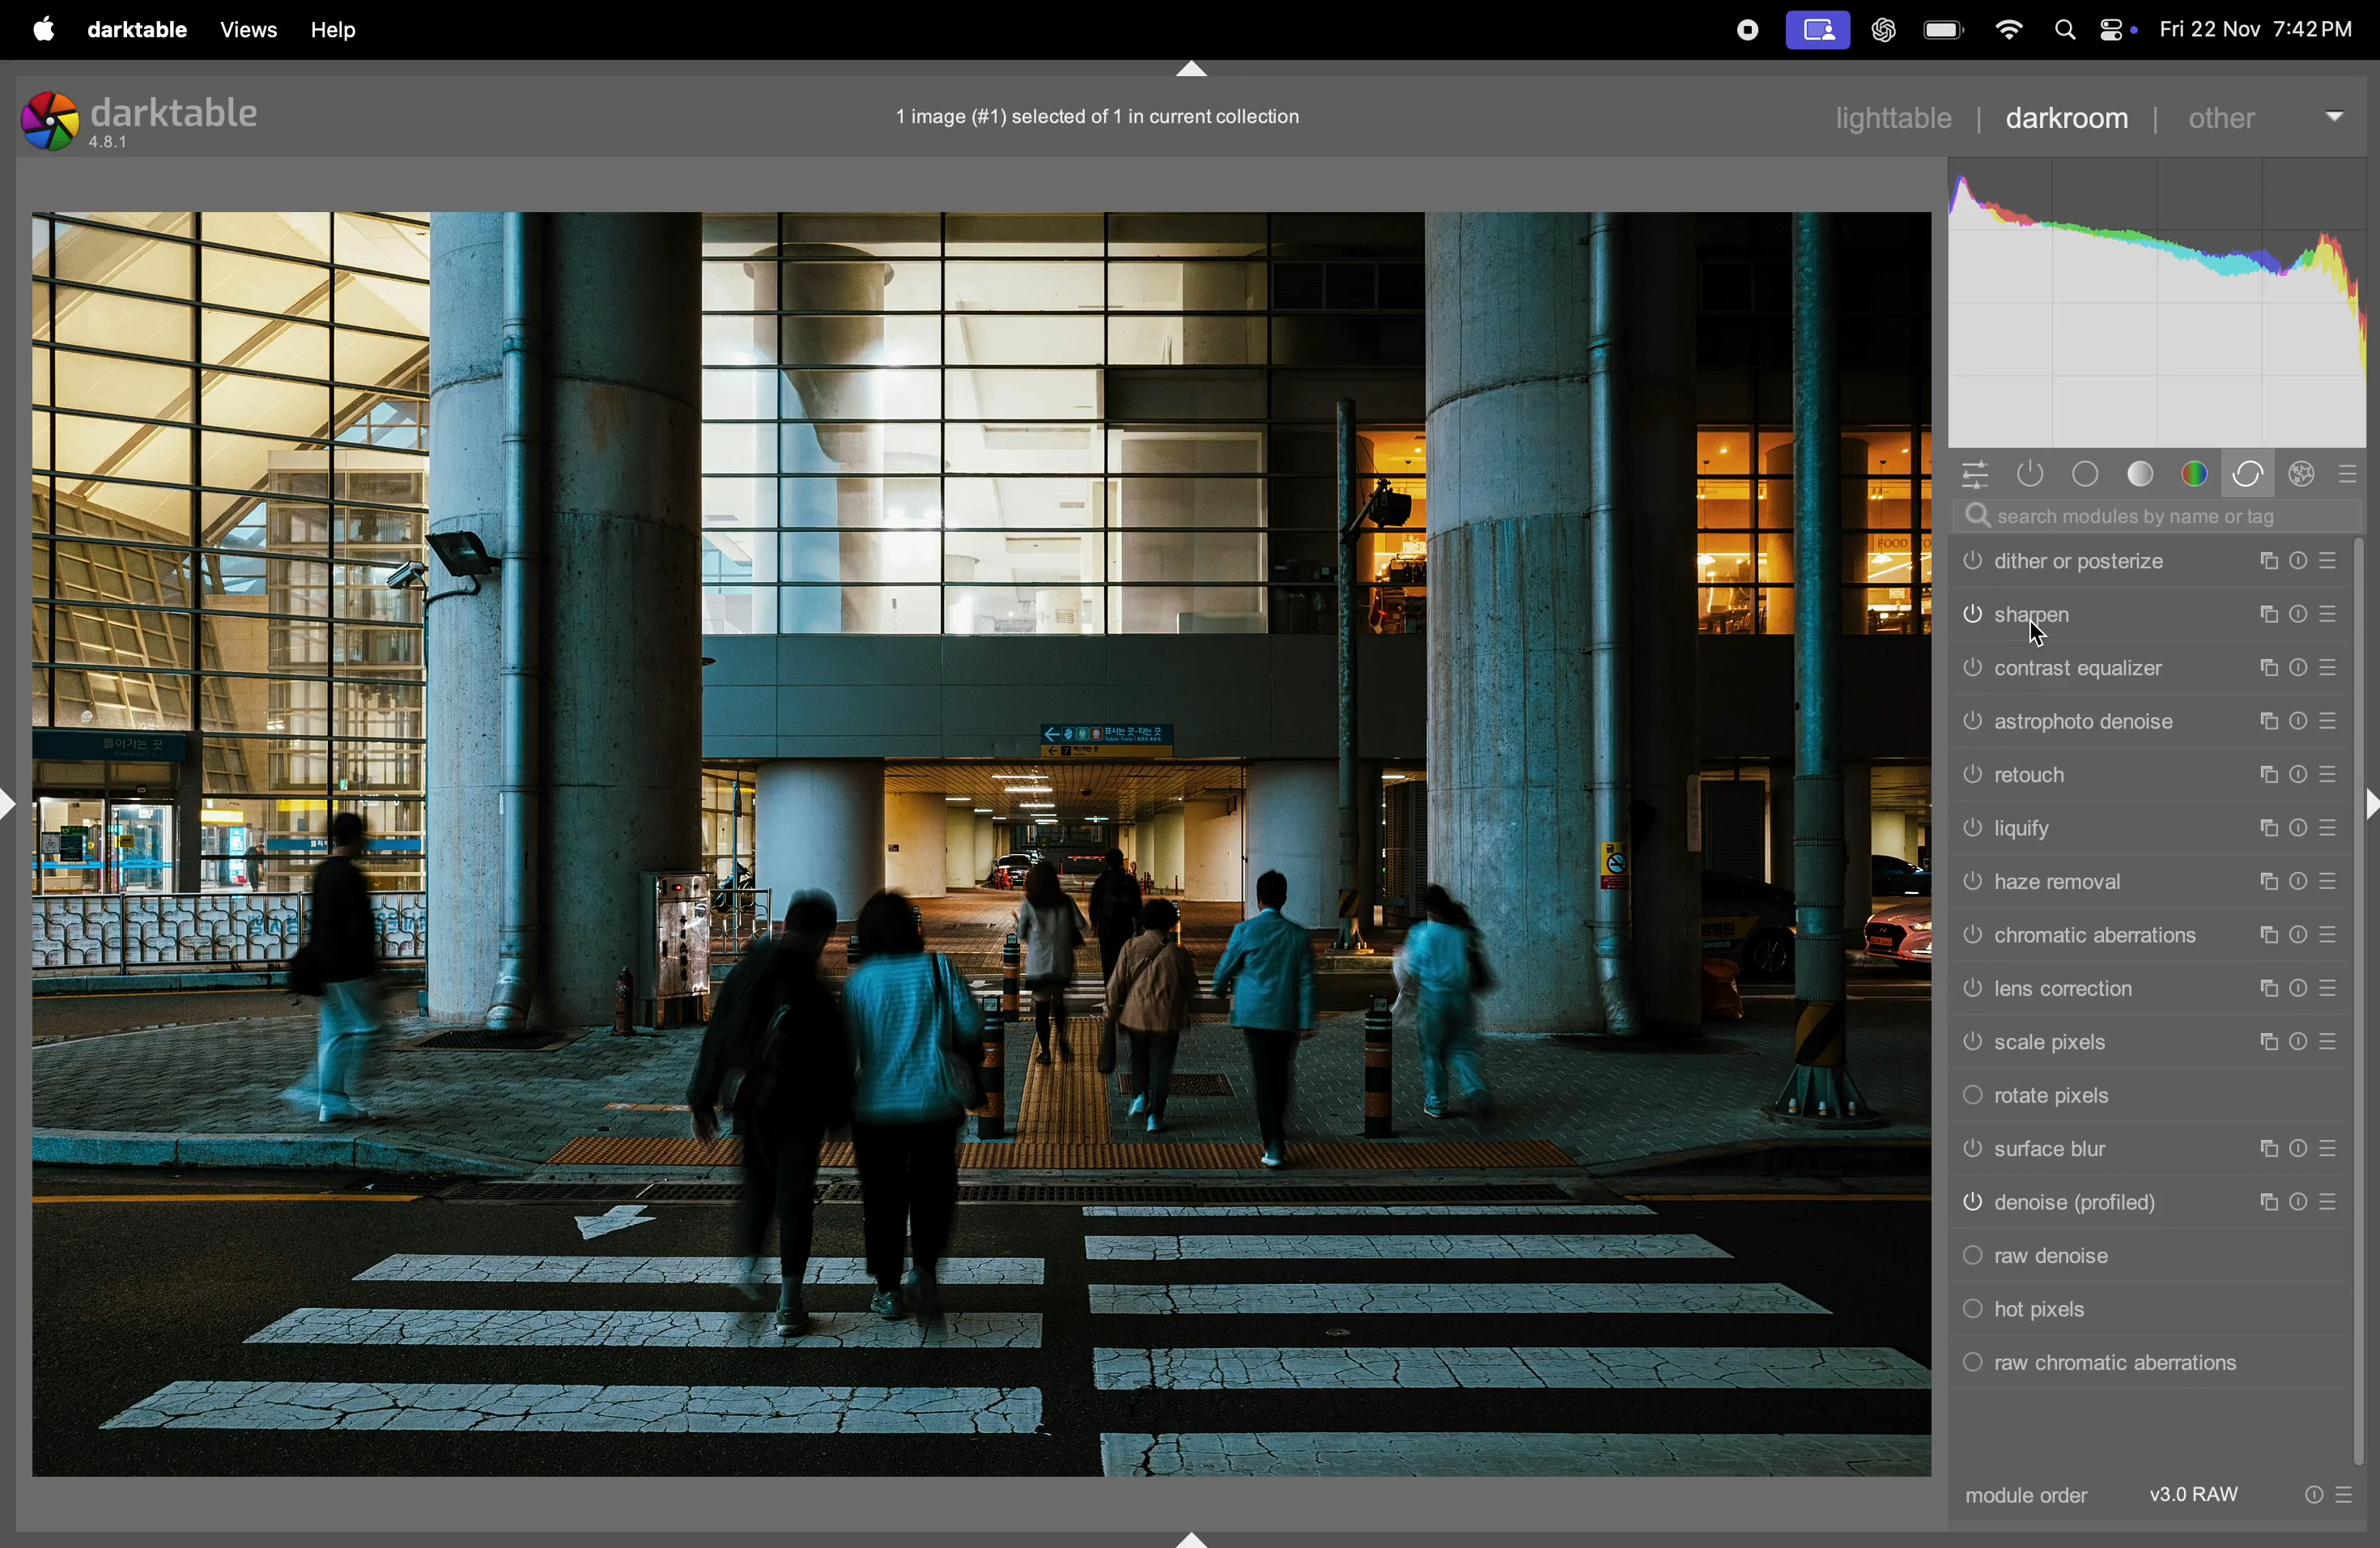 This screenshot has width=2380, height=1548. I want to click on hot pixels, so click(2144, 1310).